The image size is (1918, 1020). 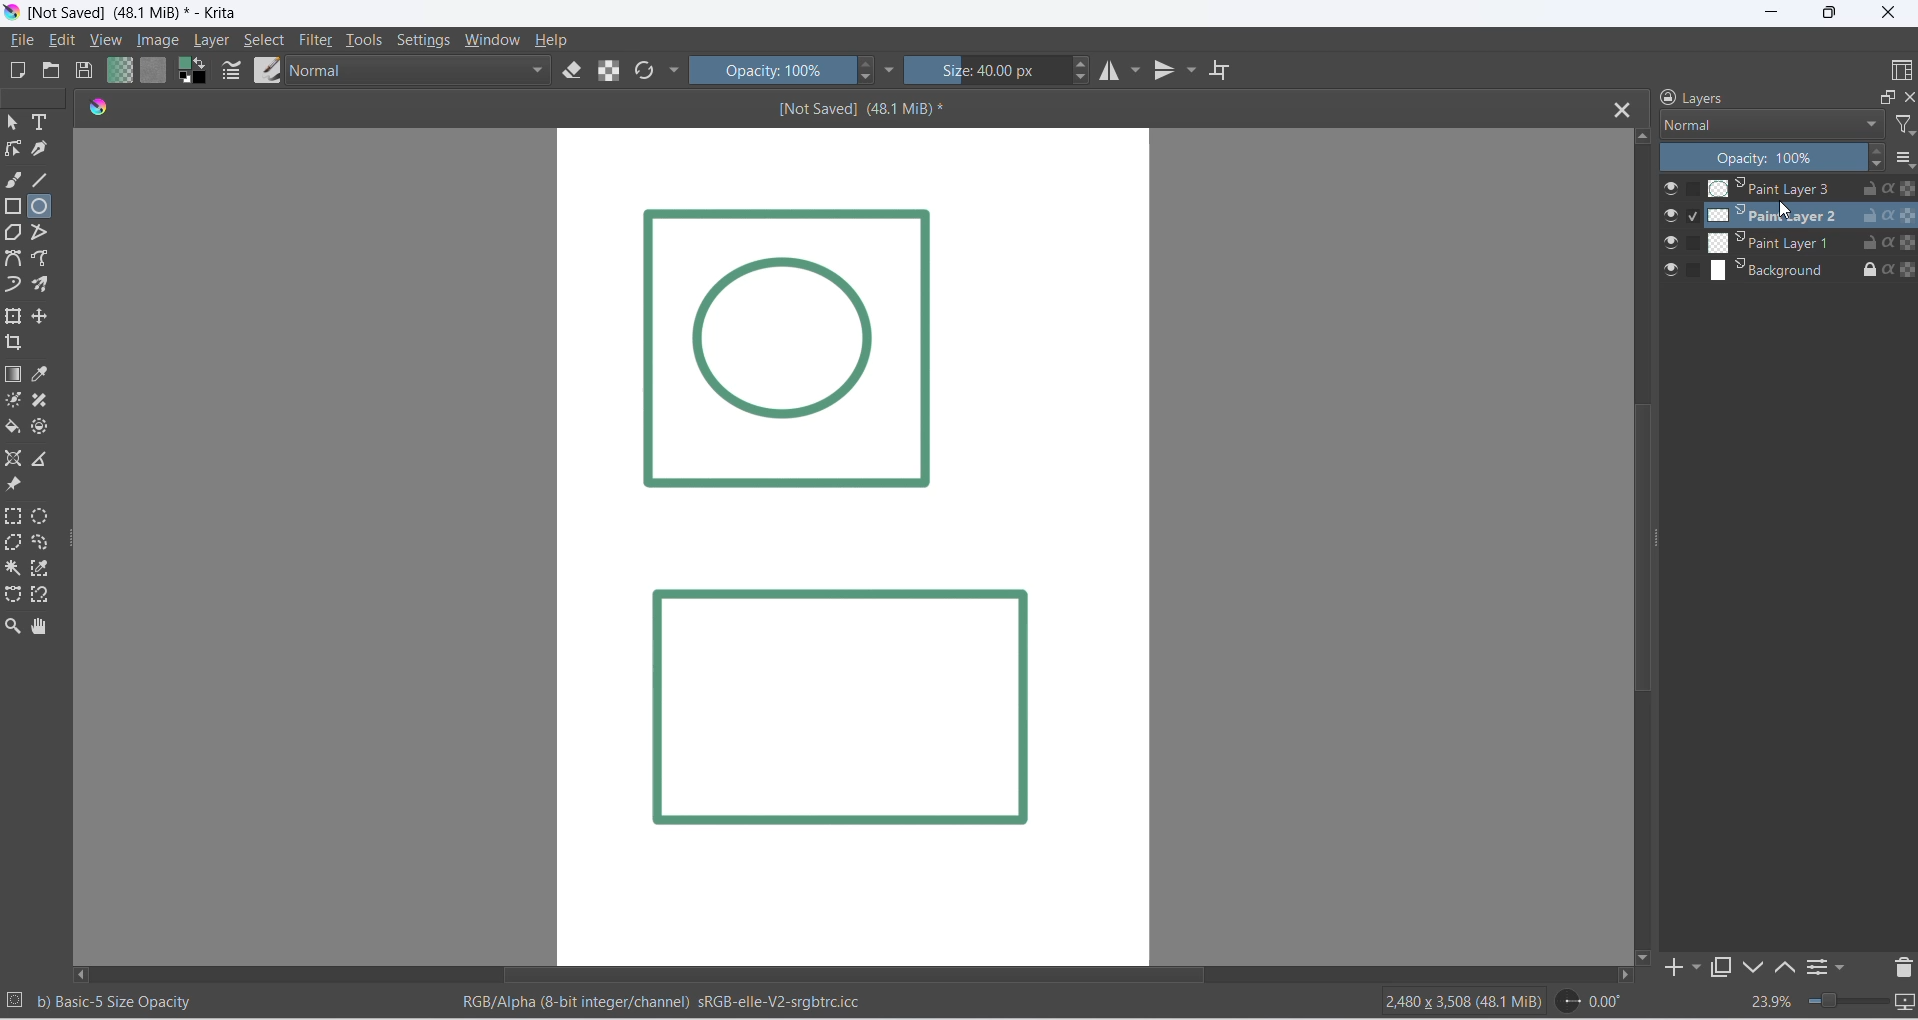 I want to click on visibilty, so click(x=1671, y=270).